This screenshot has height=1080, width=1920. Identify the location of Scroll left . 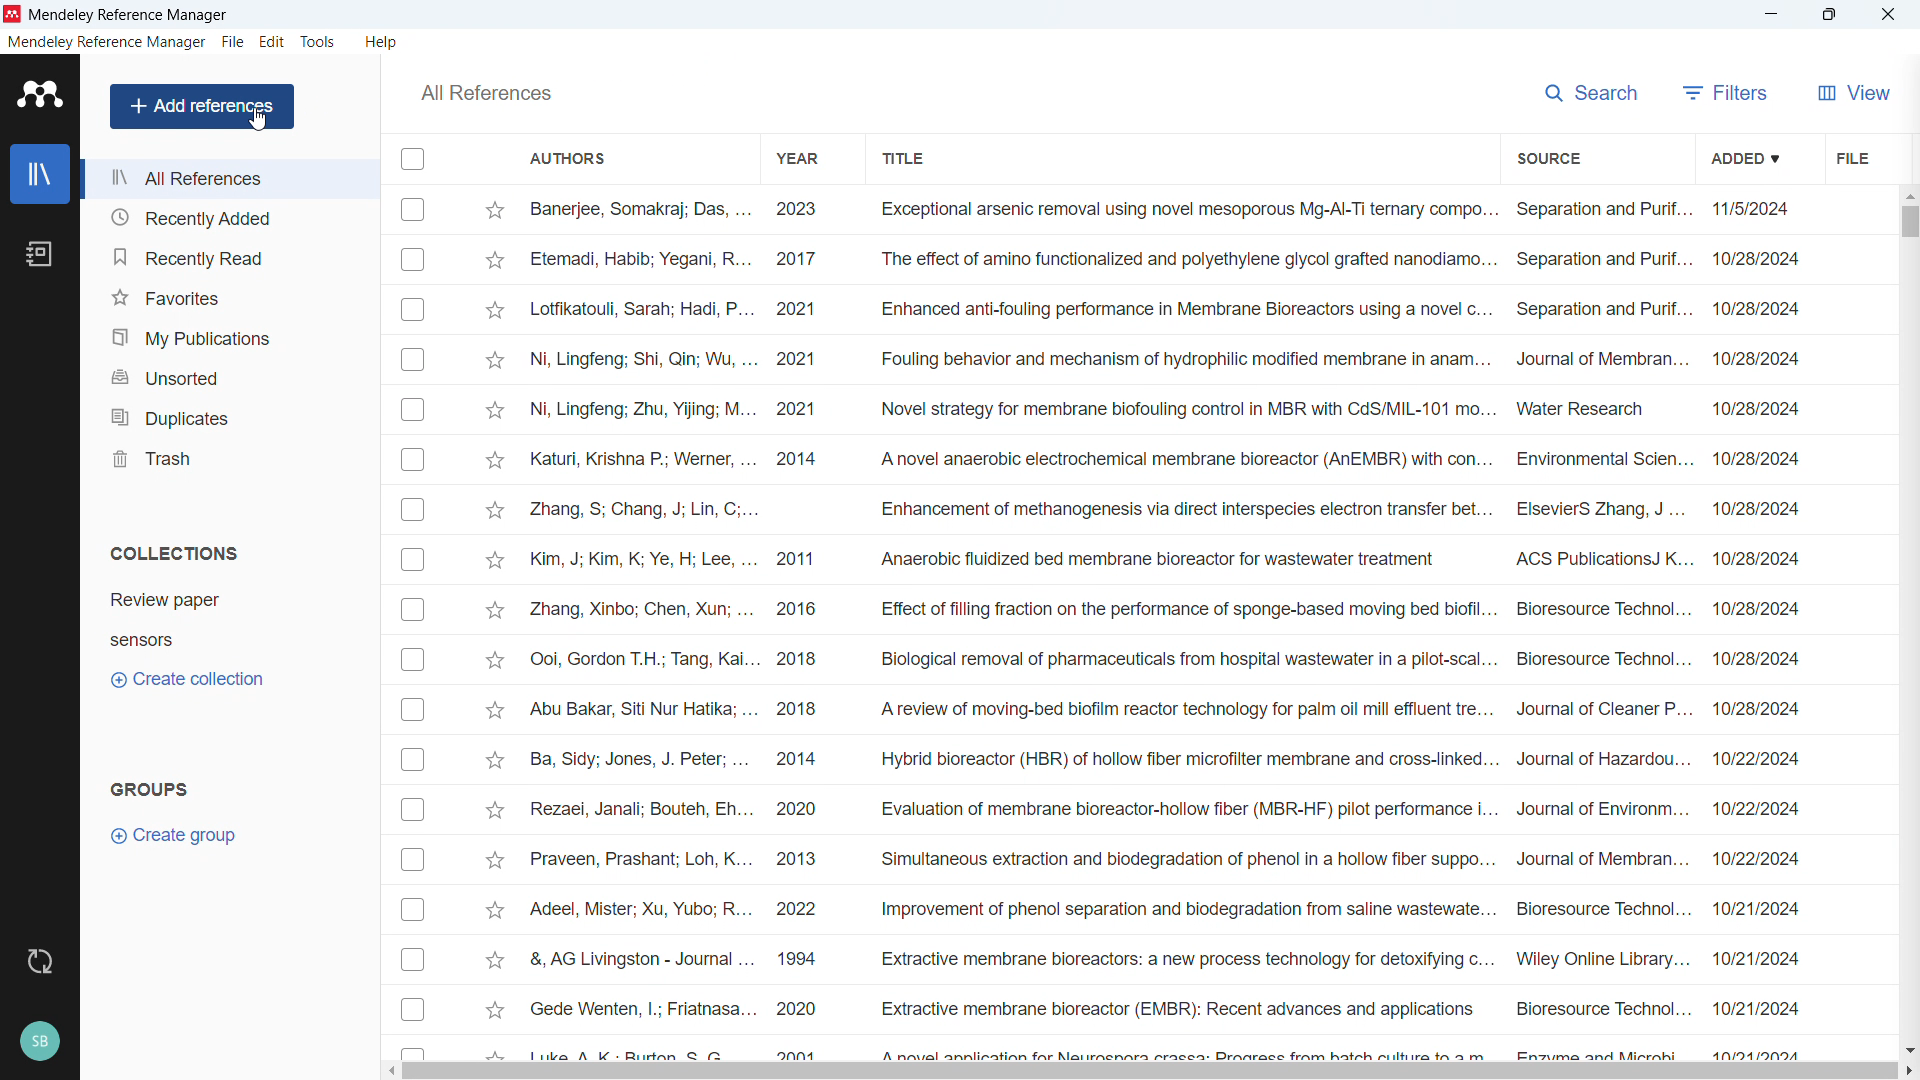
(390, 1071).